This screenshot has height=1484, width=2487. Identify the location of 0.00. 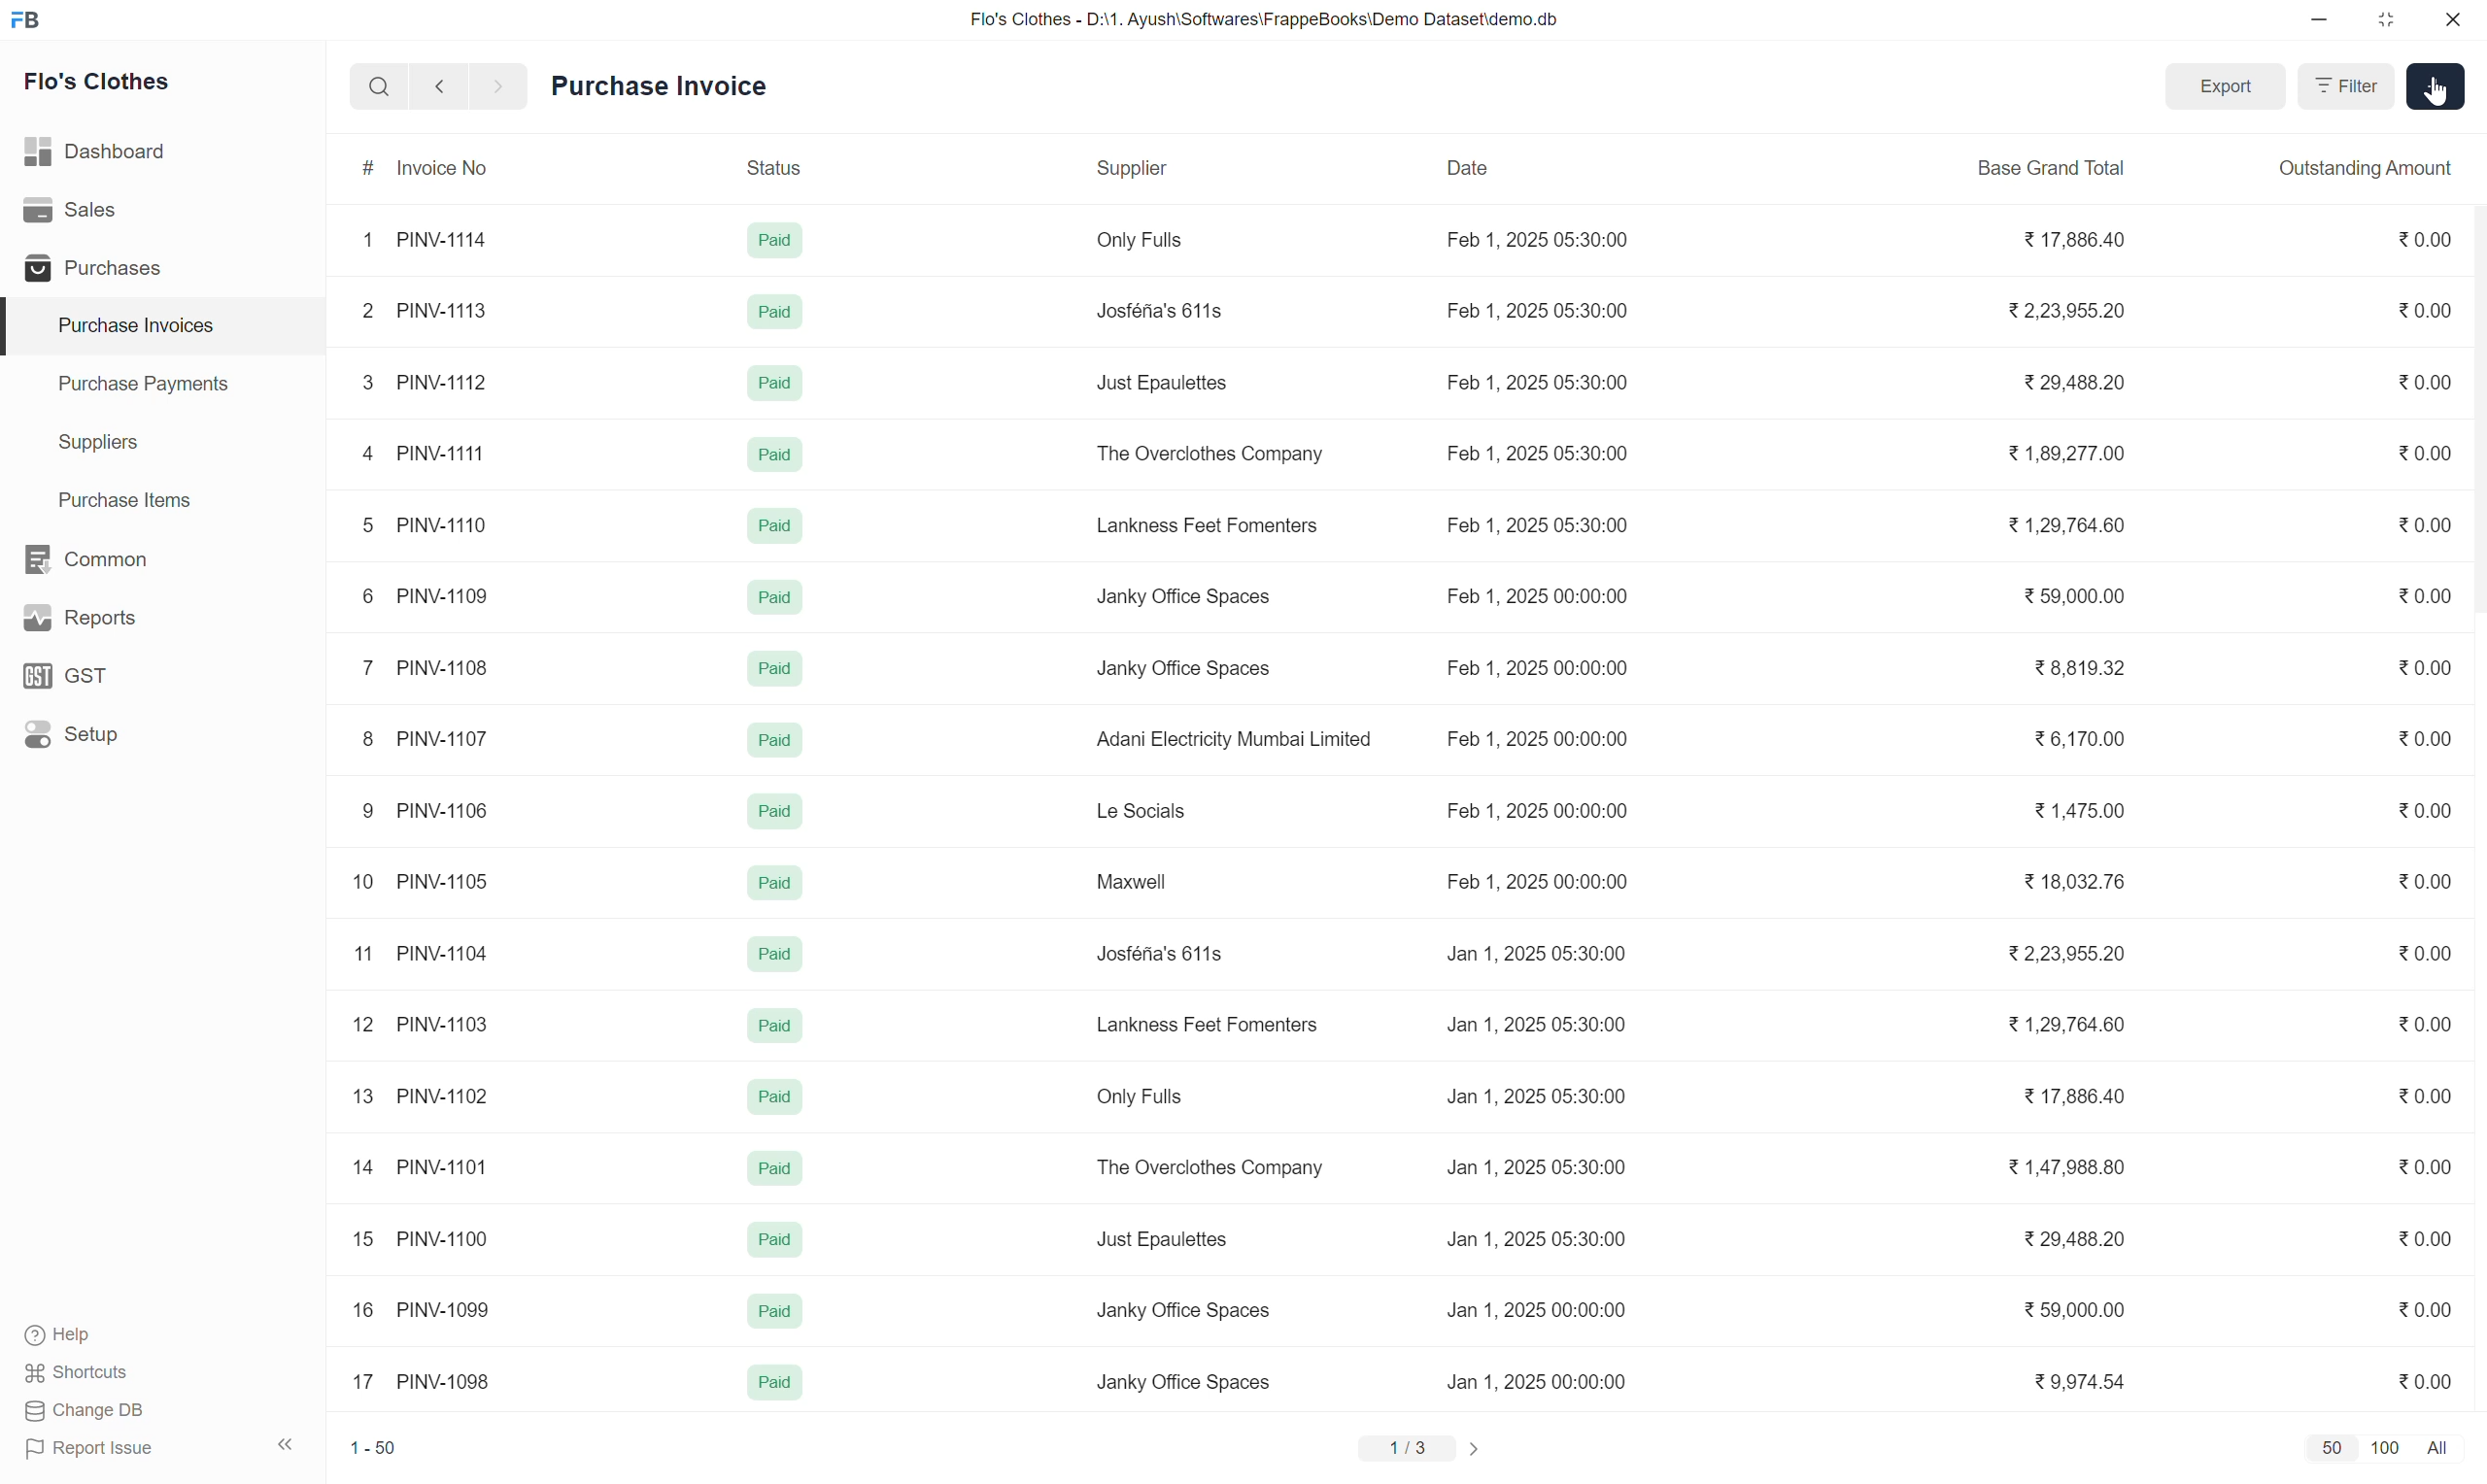
(2426, 309).